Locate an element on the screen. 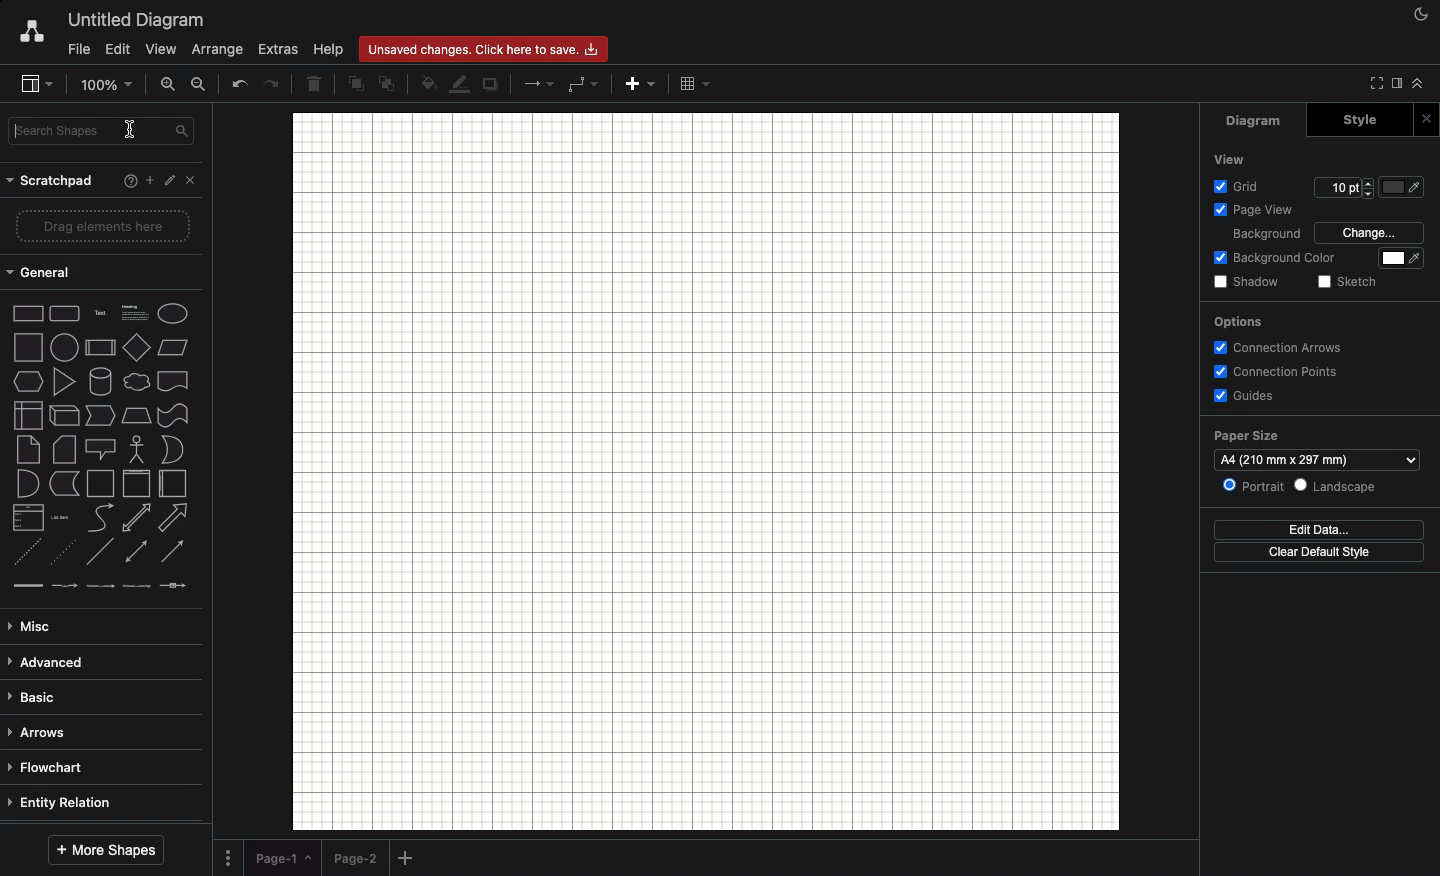 The image size is (1440, 876). Shadow is located at coordinates (1247, 282).